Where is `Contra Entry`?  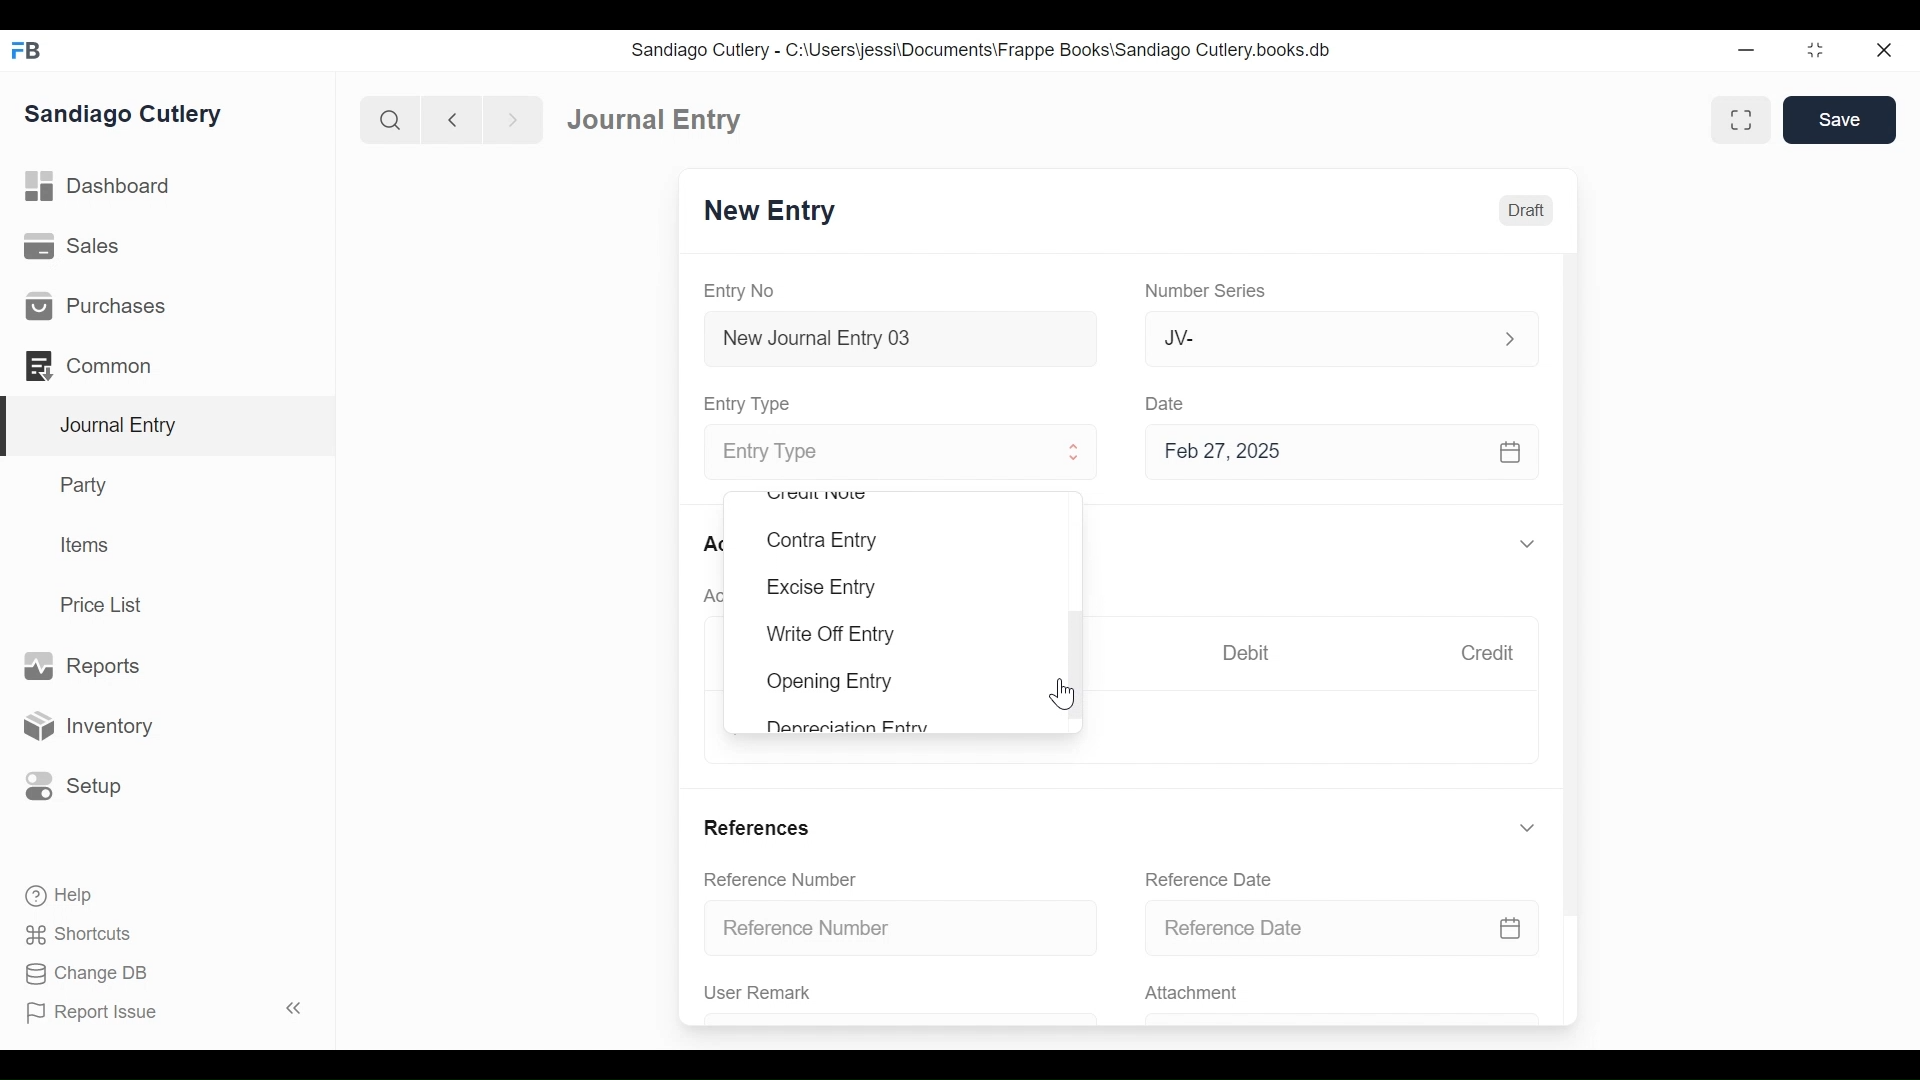
Contra Entry is located at coordinates (824, 541).